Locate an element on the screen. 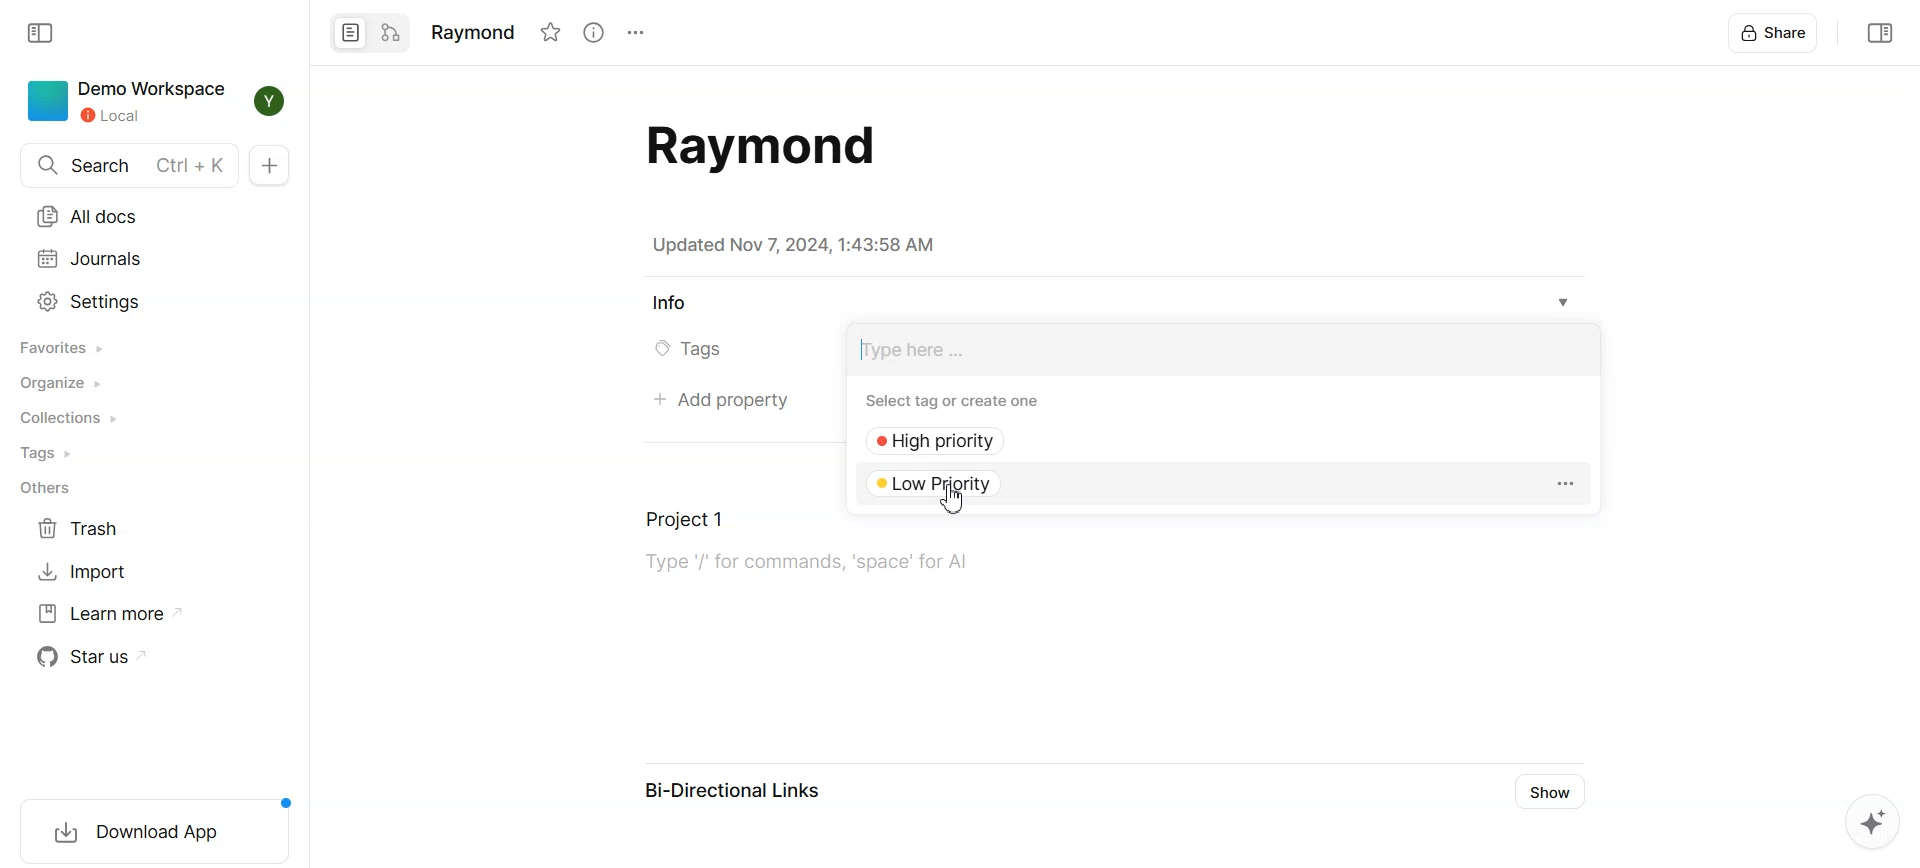  Favorites is located at coordinates (64, 347).